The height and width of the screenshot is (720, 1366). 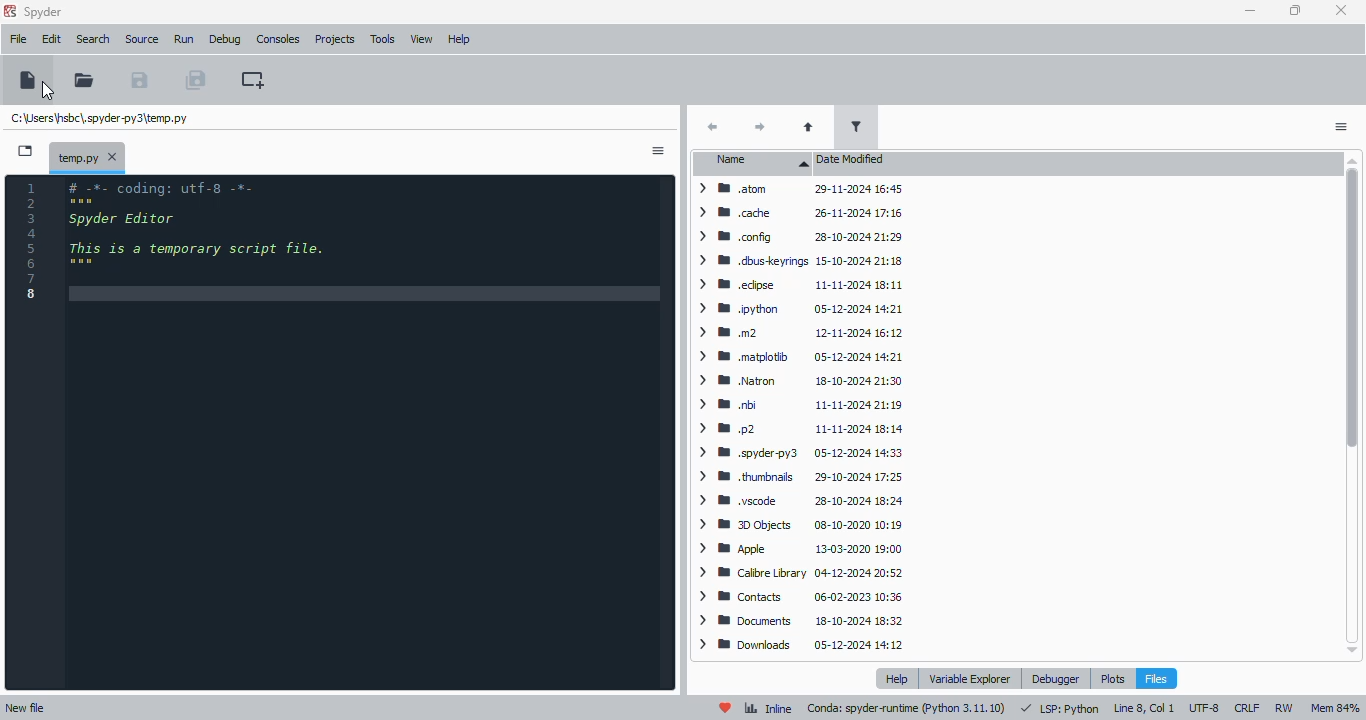 What do you see at coordinates (19, 39) in the screenshot?
I see `file` at bounding box center [19, 39].